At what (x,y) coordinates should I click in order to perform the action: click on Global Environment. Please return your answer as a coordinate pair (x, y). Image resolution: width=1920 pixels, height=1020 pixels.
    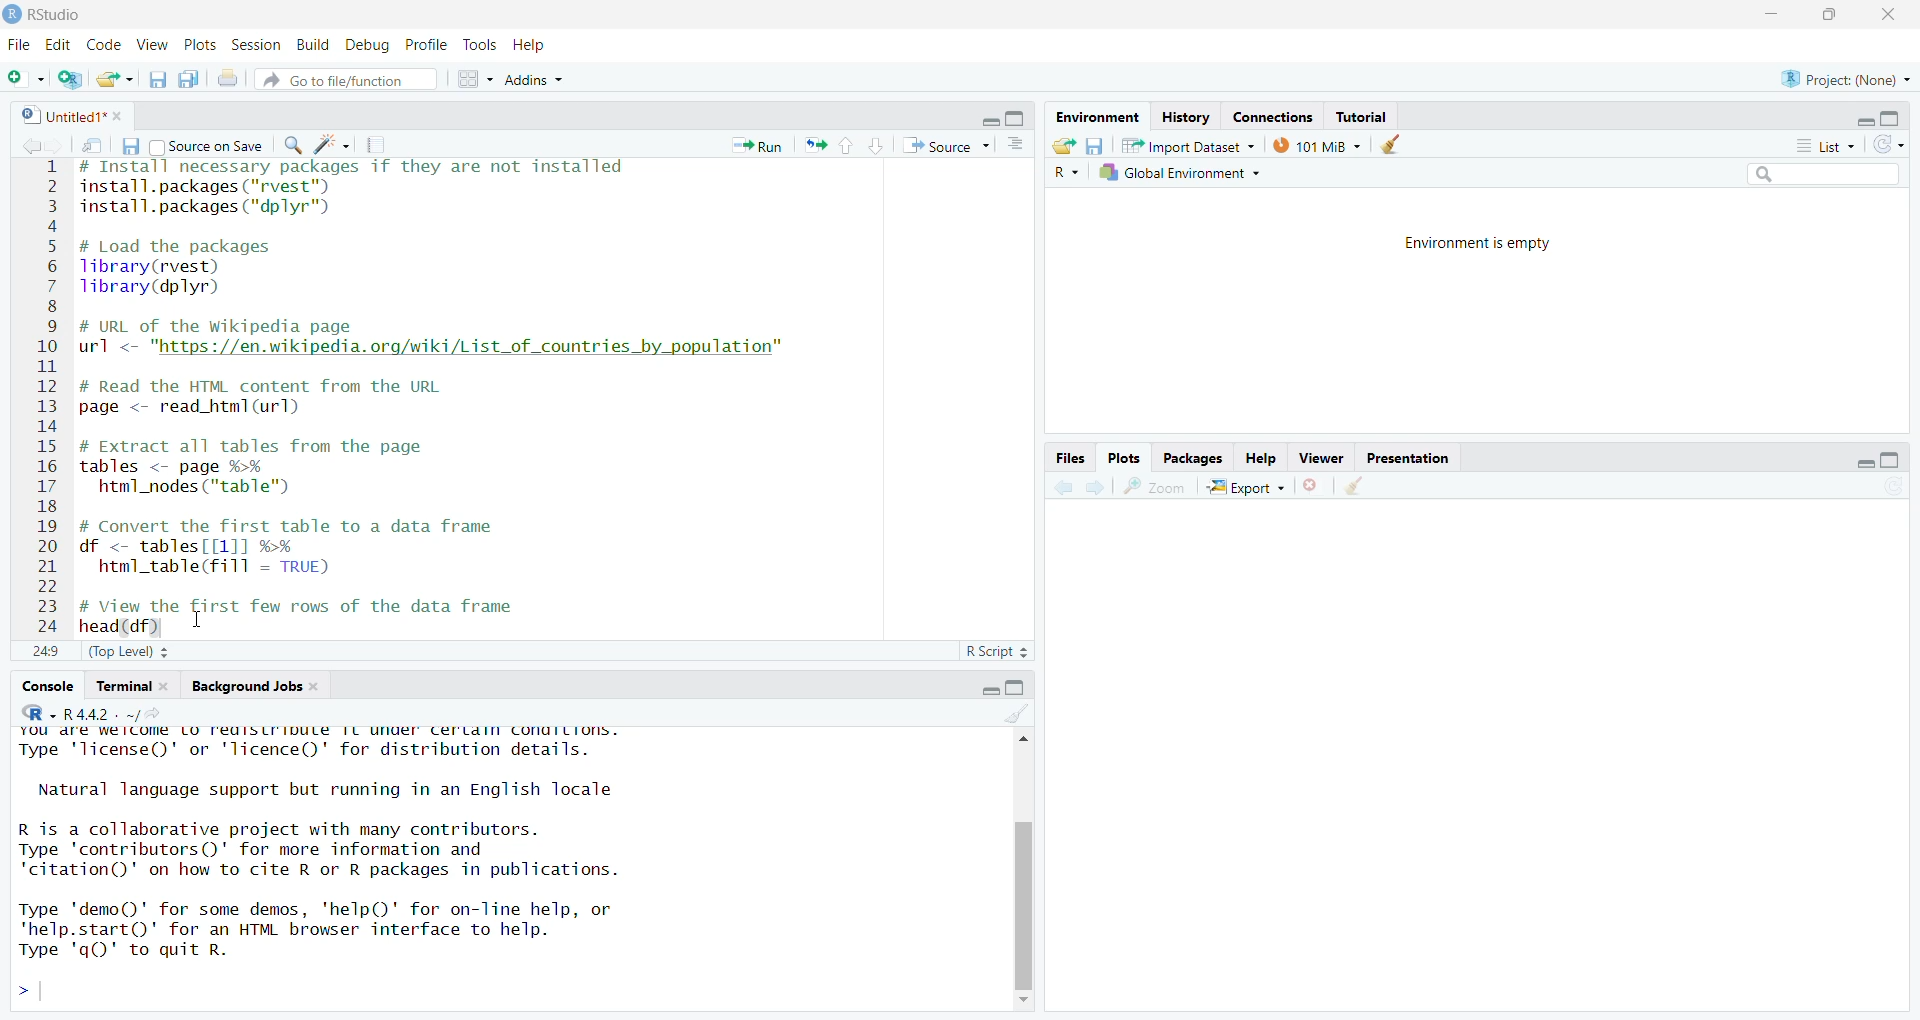
    Looking at the image, I should click on (1181, 172).